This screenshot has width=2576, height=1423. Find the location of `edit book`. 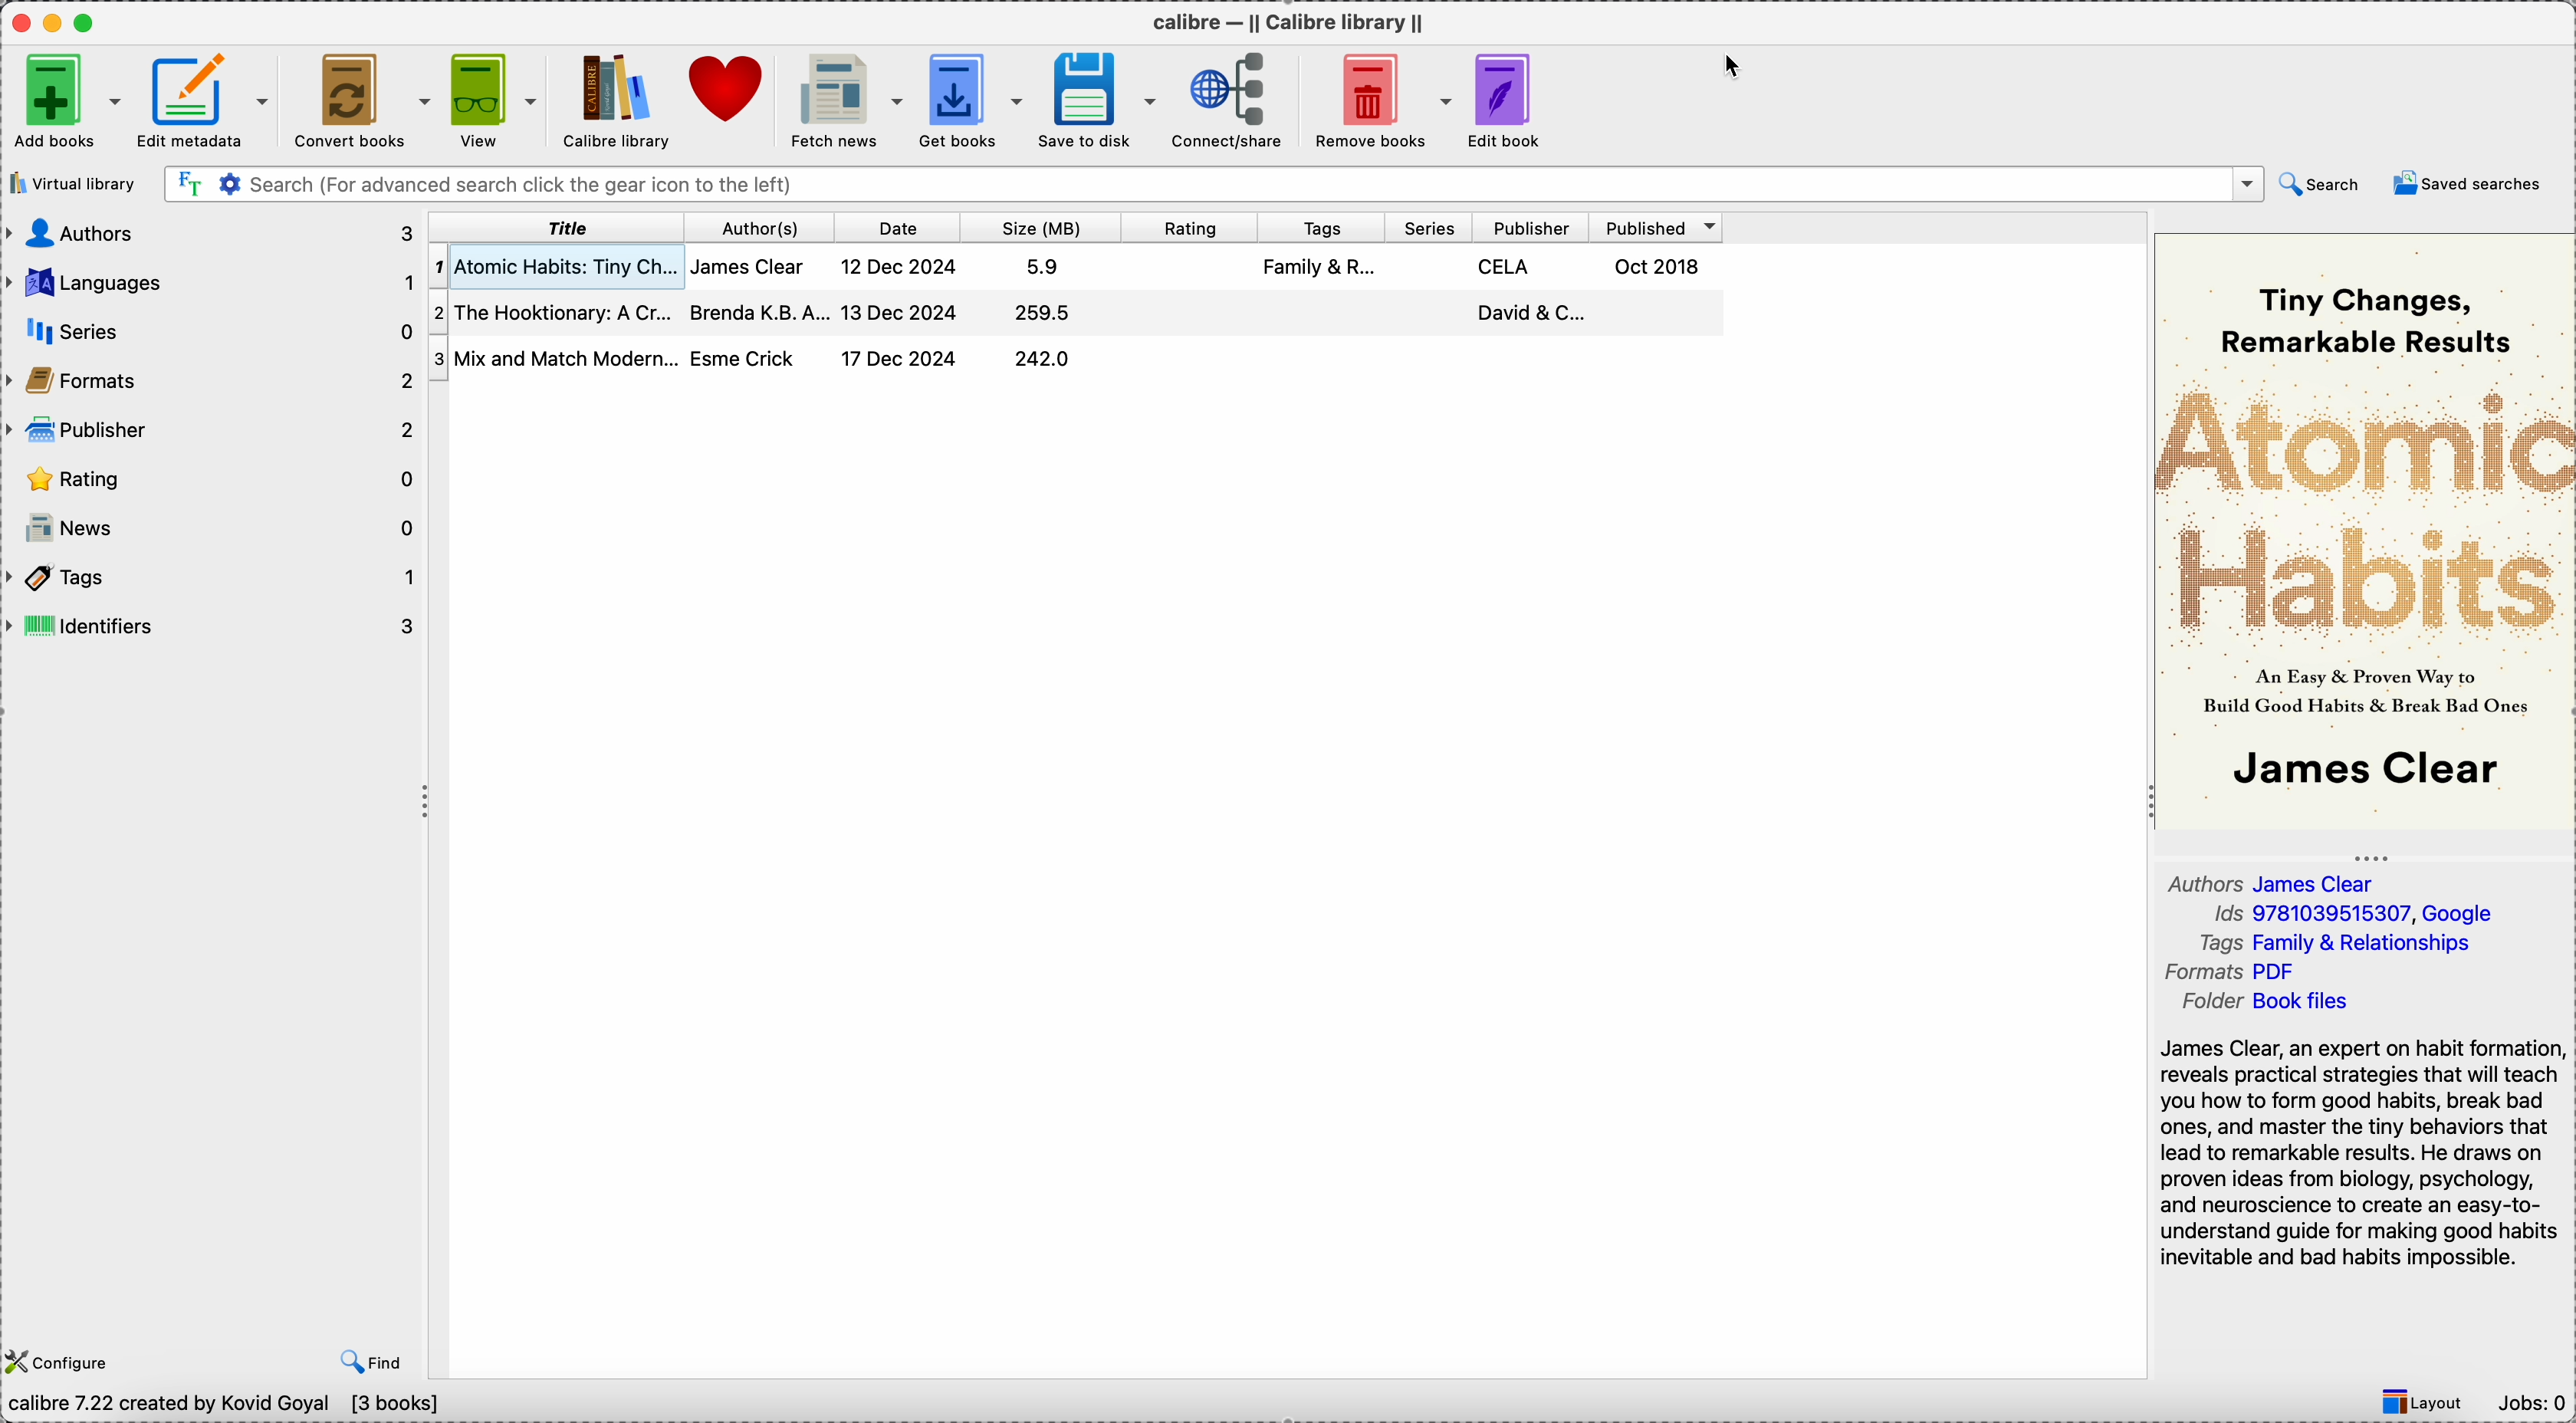

edit book is located at coordinates (1507, 98).